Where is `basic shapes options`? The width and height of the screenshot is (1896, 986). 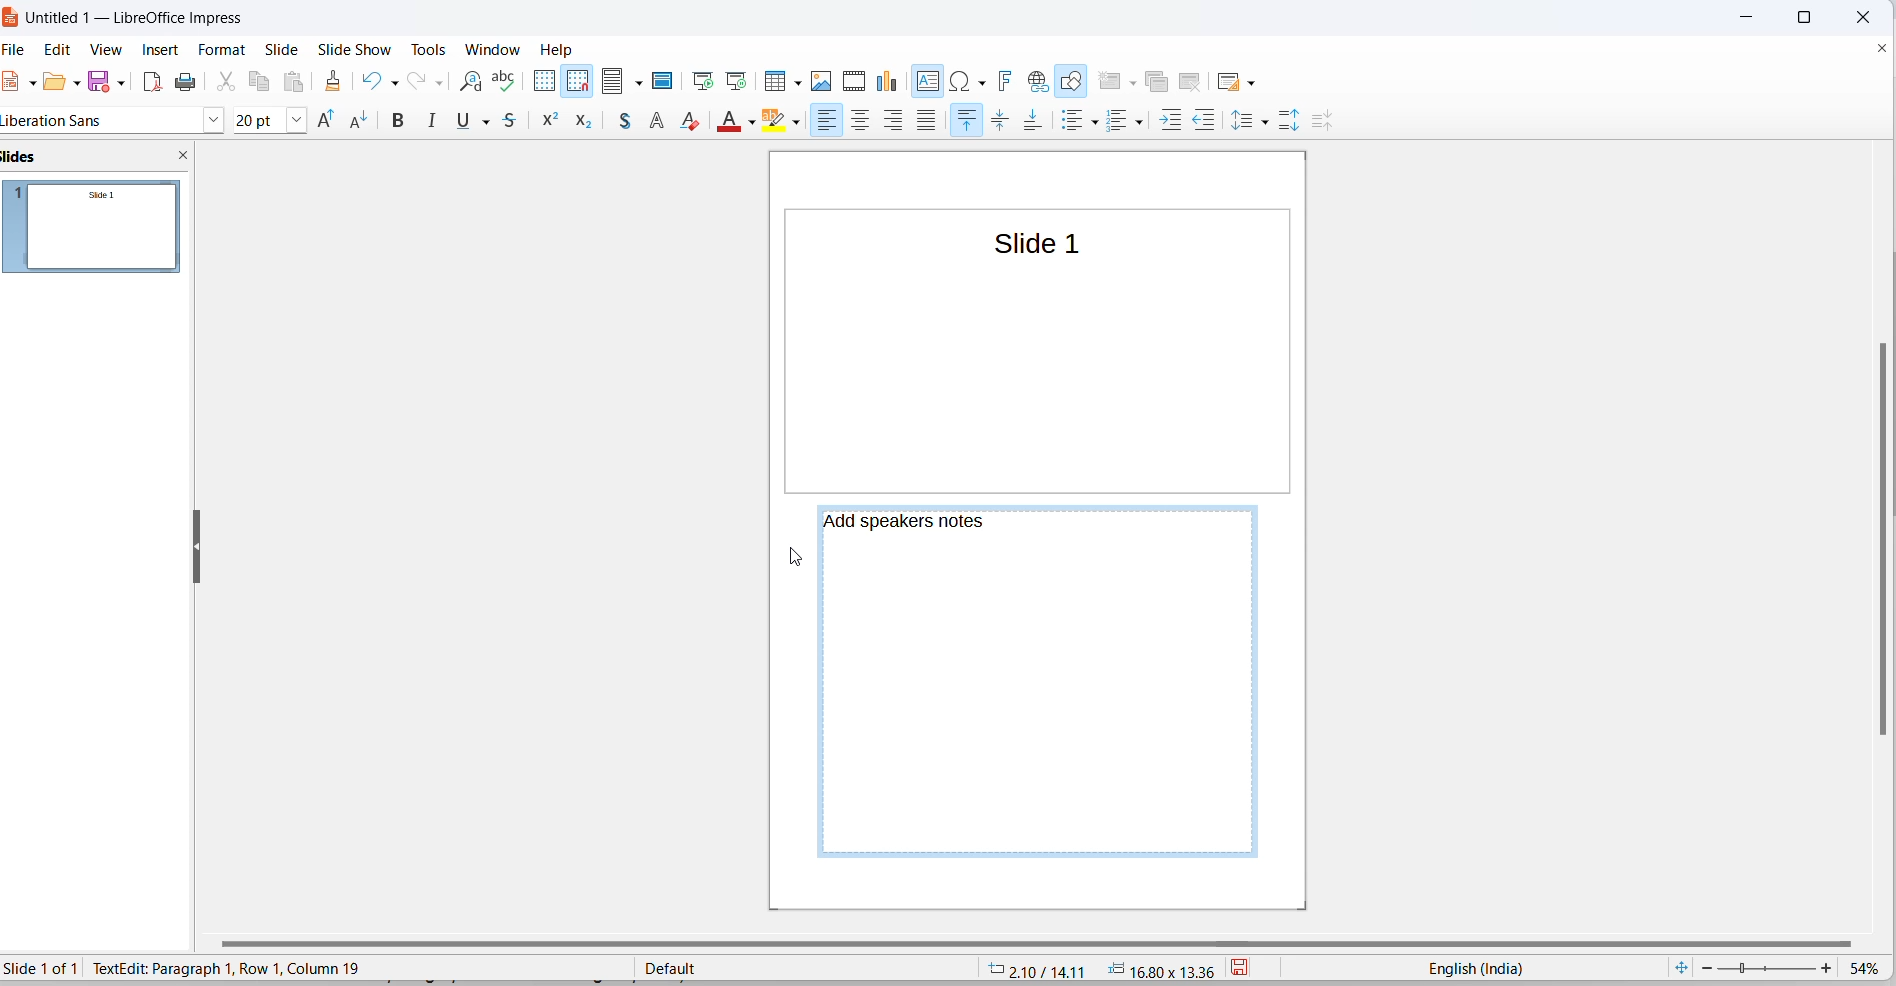
basic shapes options is located at coordinates (450, 122).